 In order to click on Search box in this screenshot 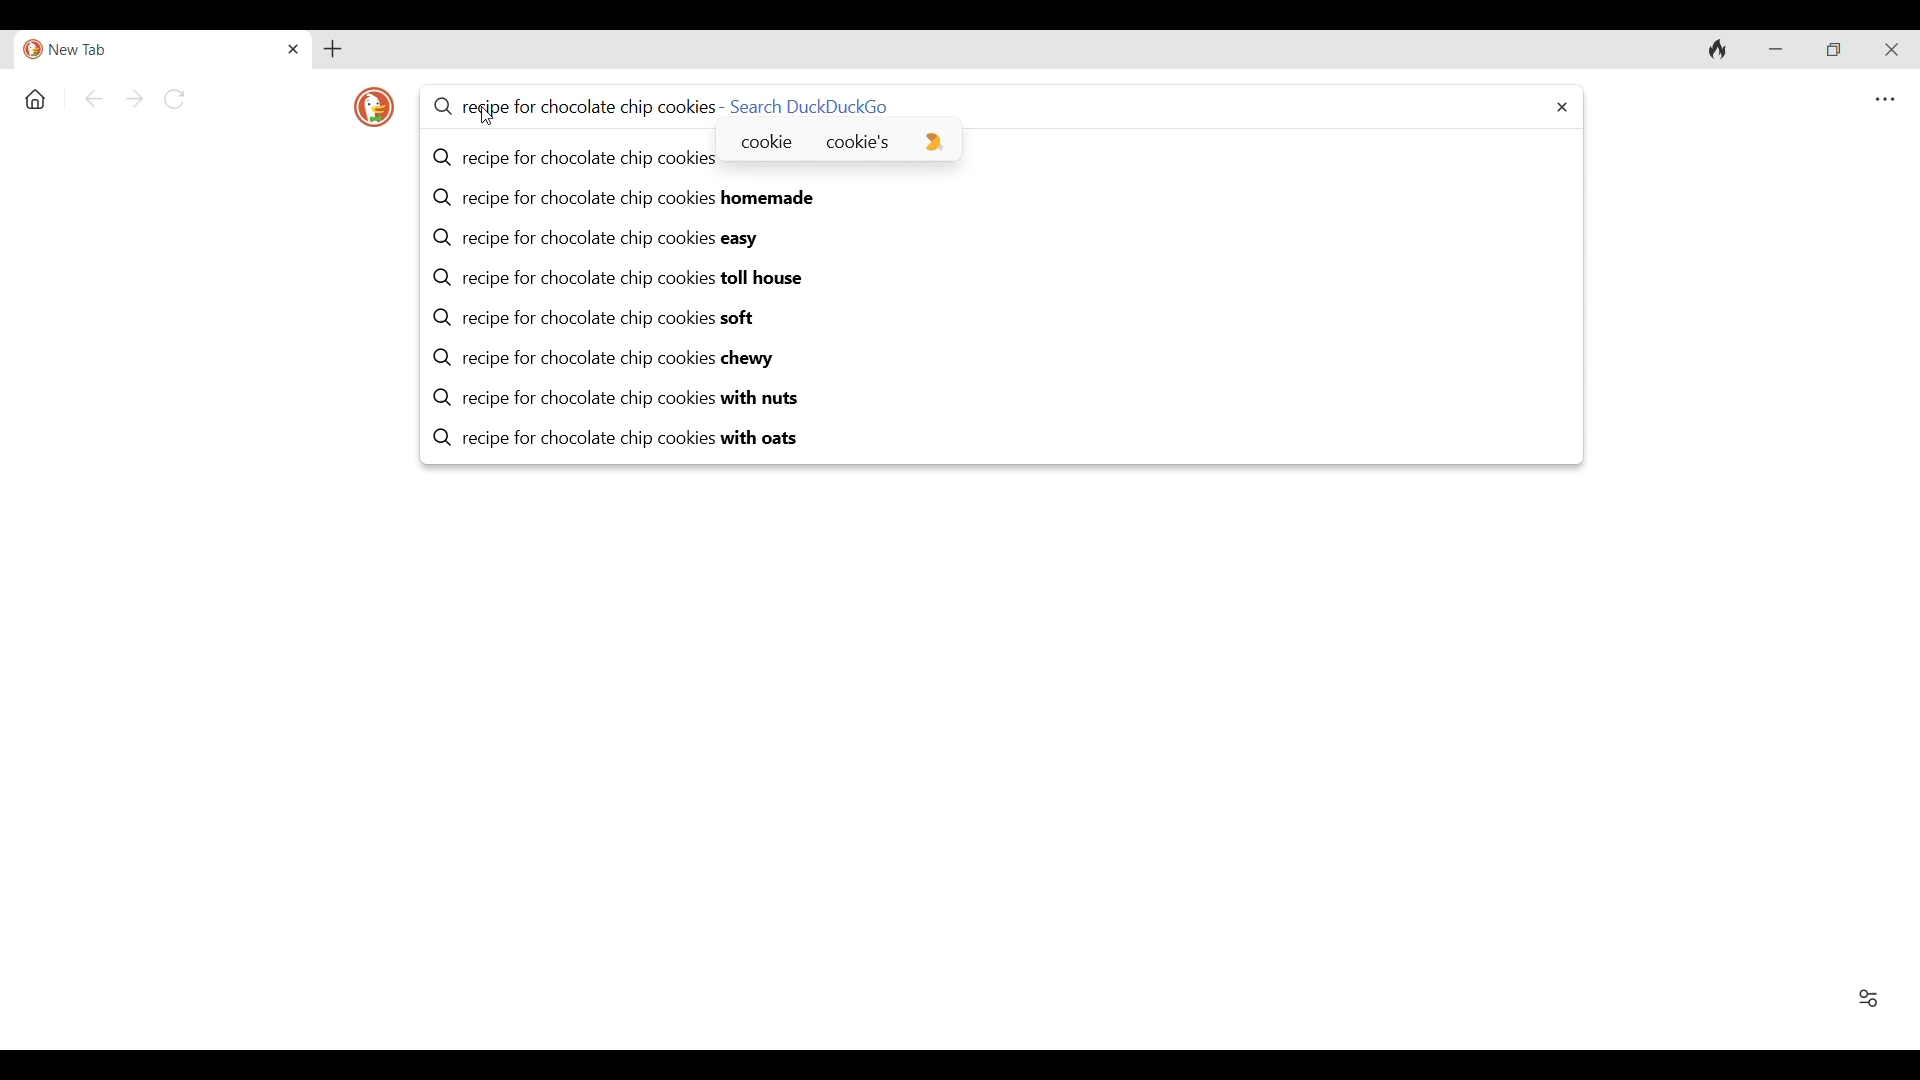, I will do `click(1259, 106)`.